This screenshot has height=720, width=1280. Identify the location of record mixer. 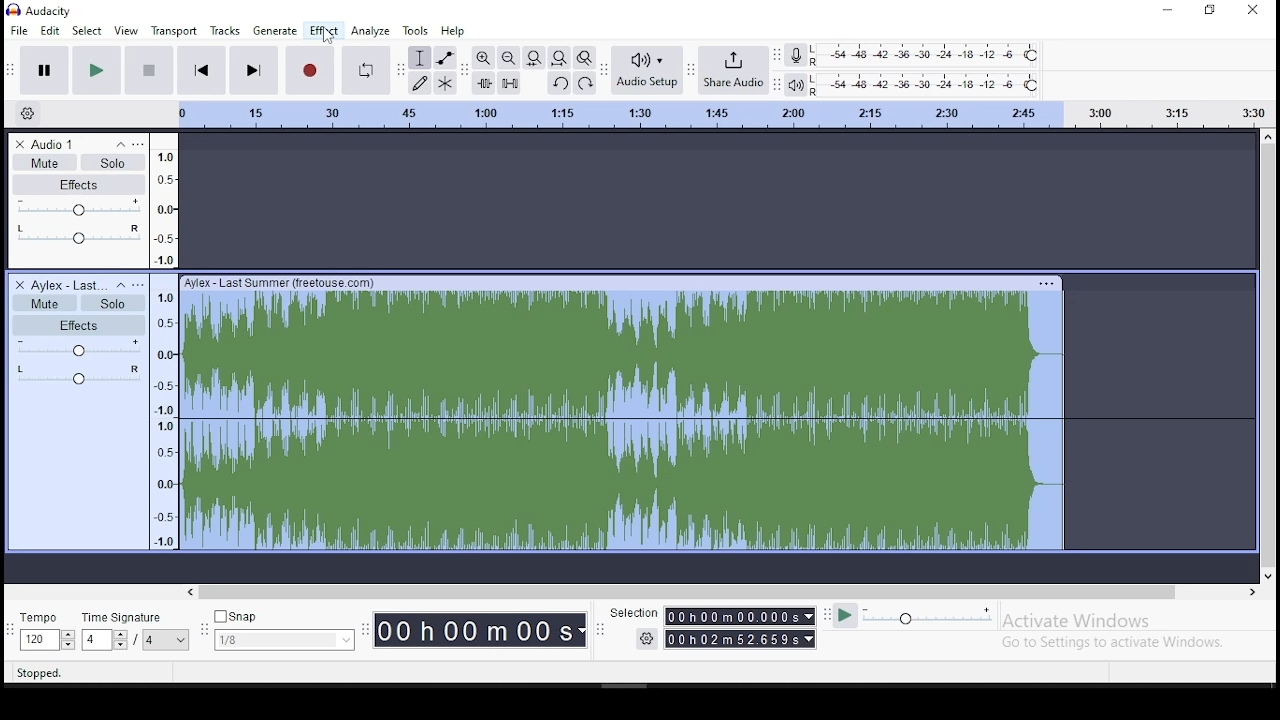
(795, 56).